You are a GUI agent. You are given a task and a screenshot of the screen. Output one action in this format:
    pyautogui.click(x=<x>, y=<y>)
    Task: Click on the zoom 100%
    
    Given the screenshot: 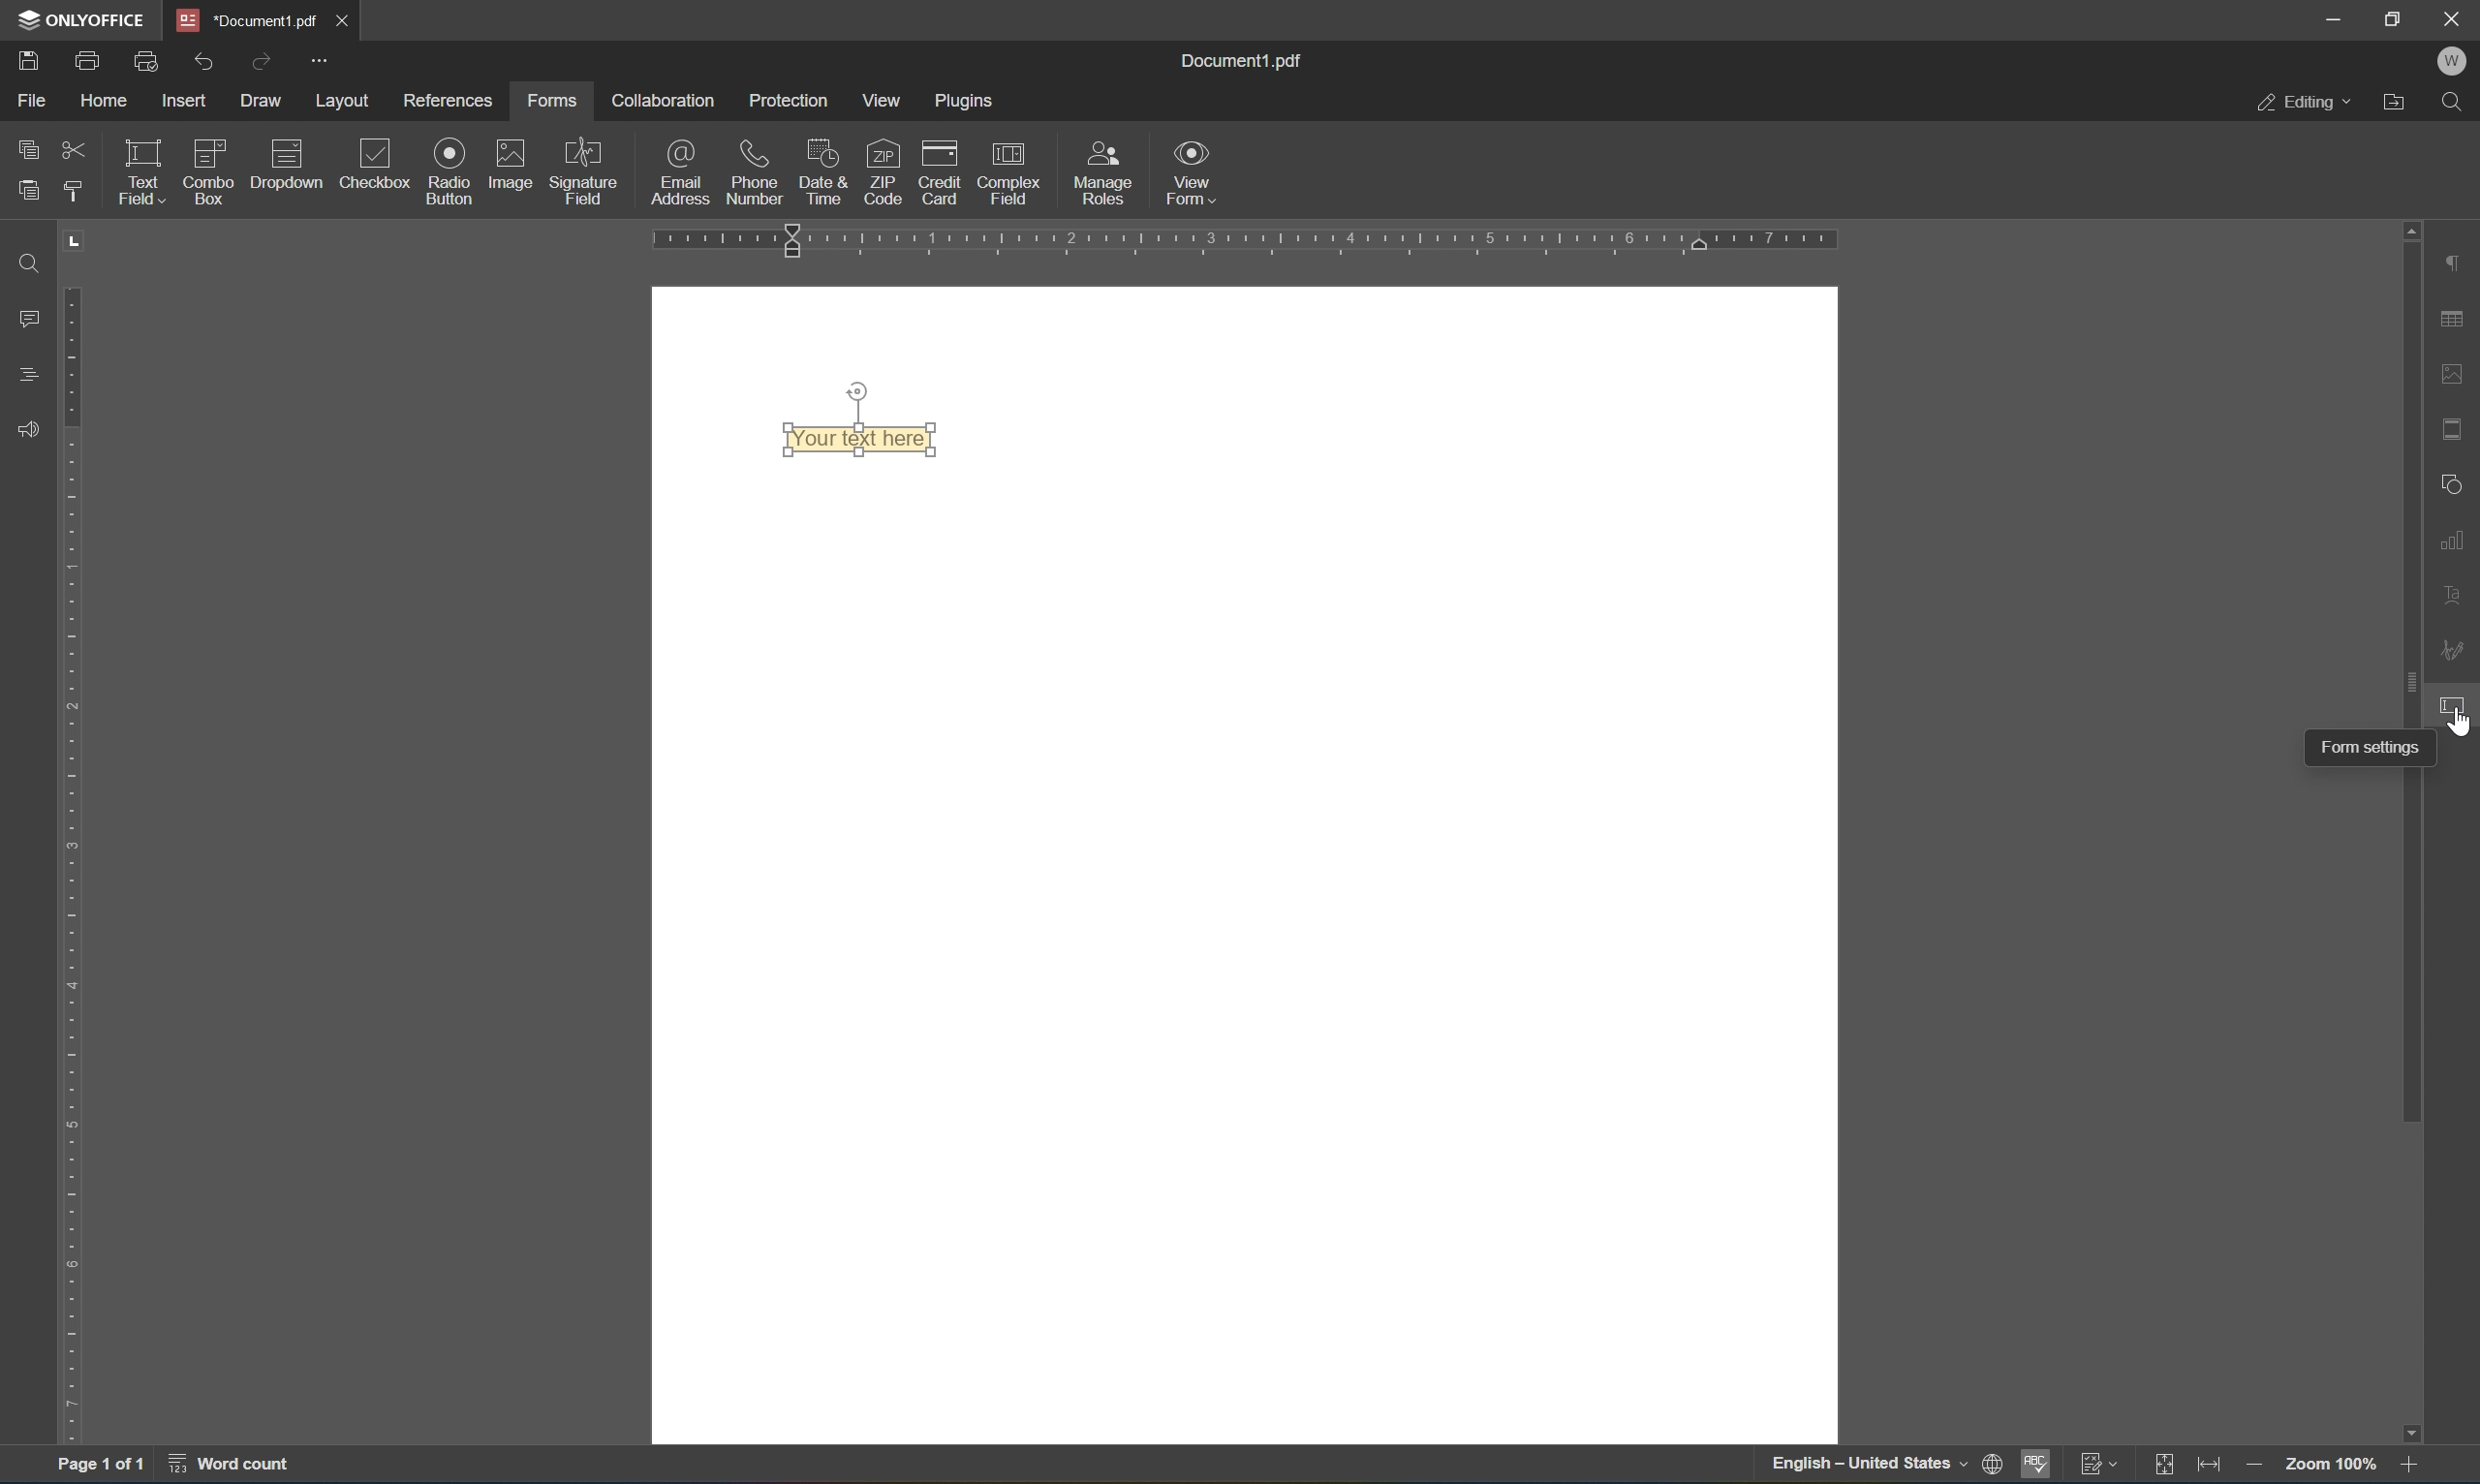 What is the action you would take?
    pyautogui.click(x=2329, y=1466)
    